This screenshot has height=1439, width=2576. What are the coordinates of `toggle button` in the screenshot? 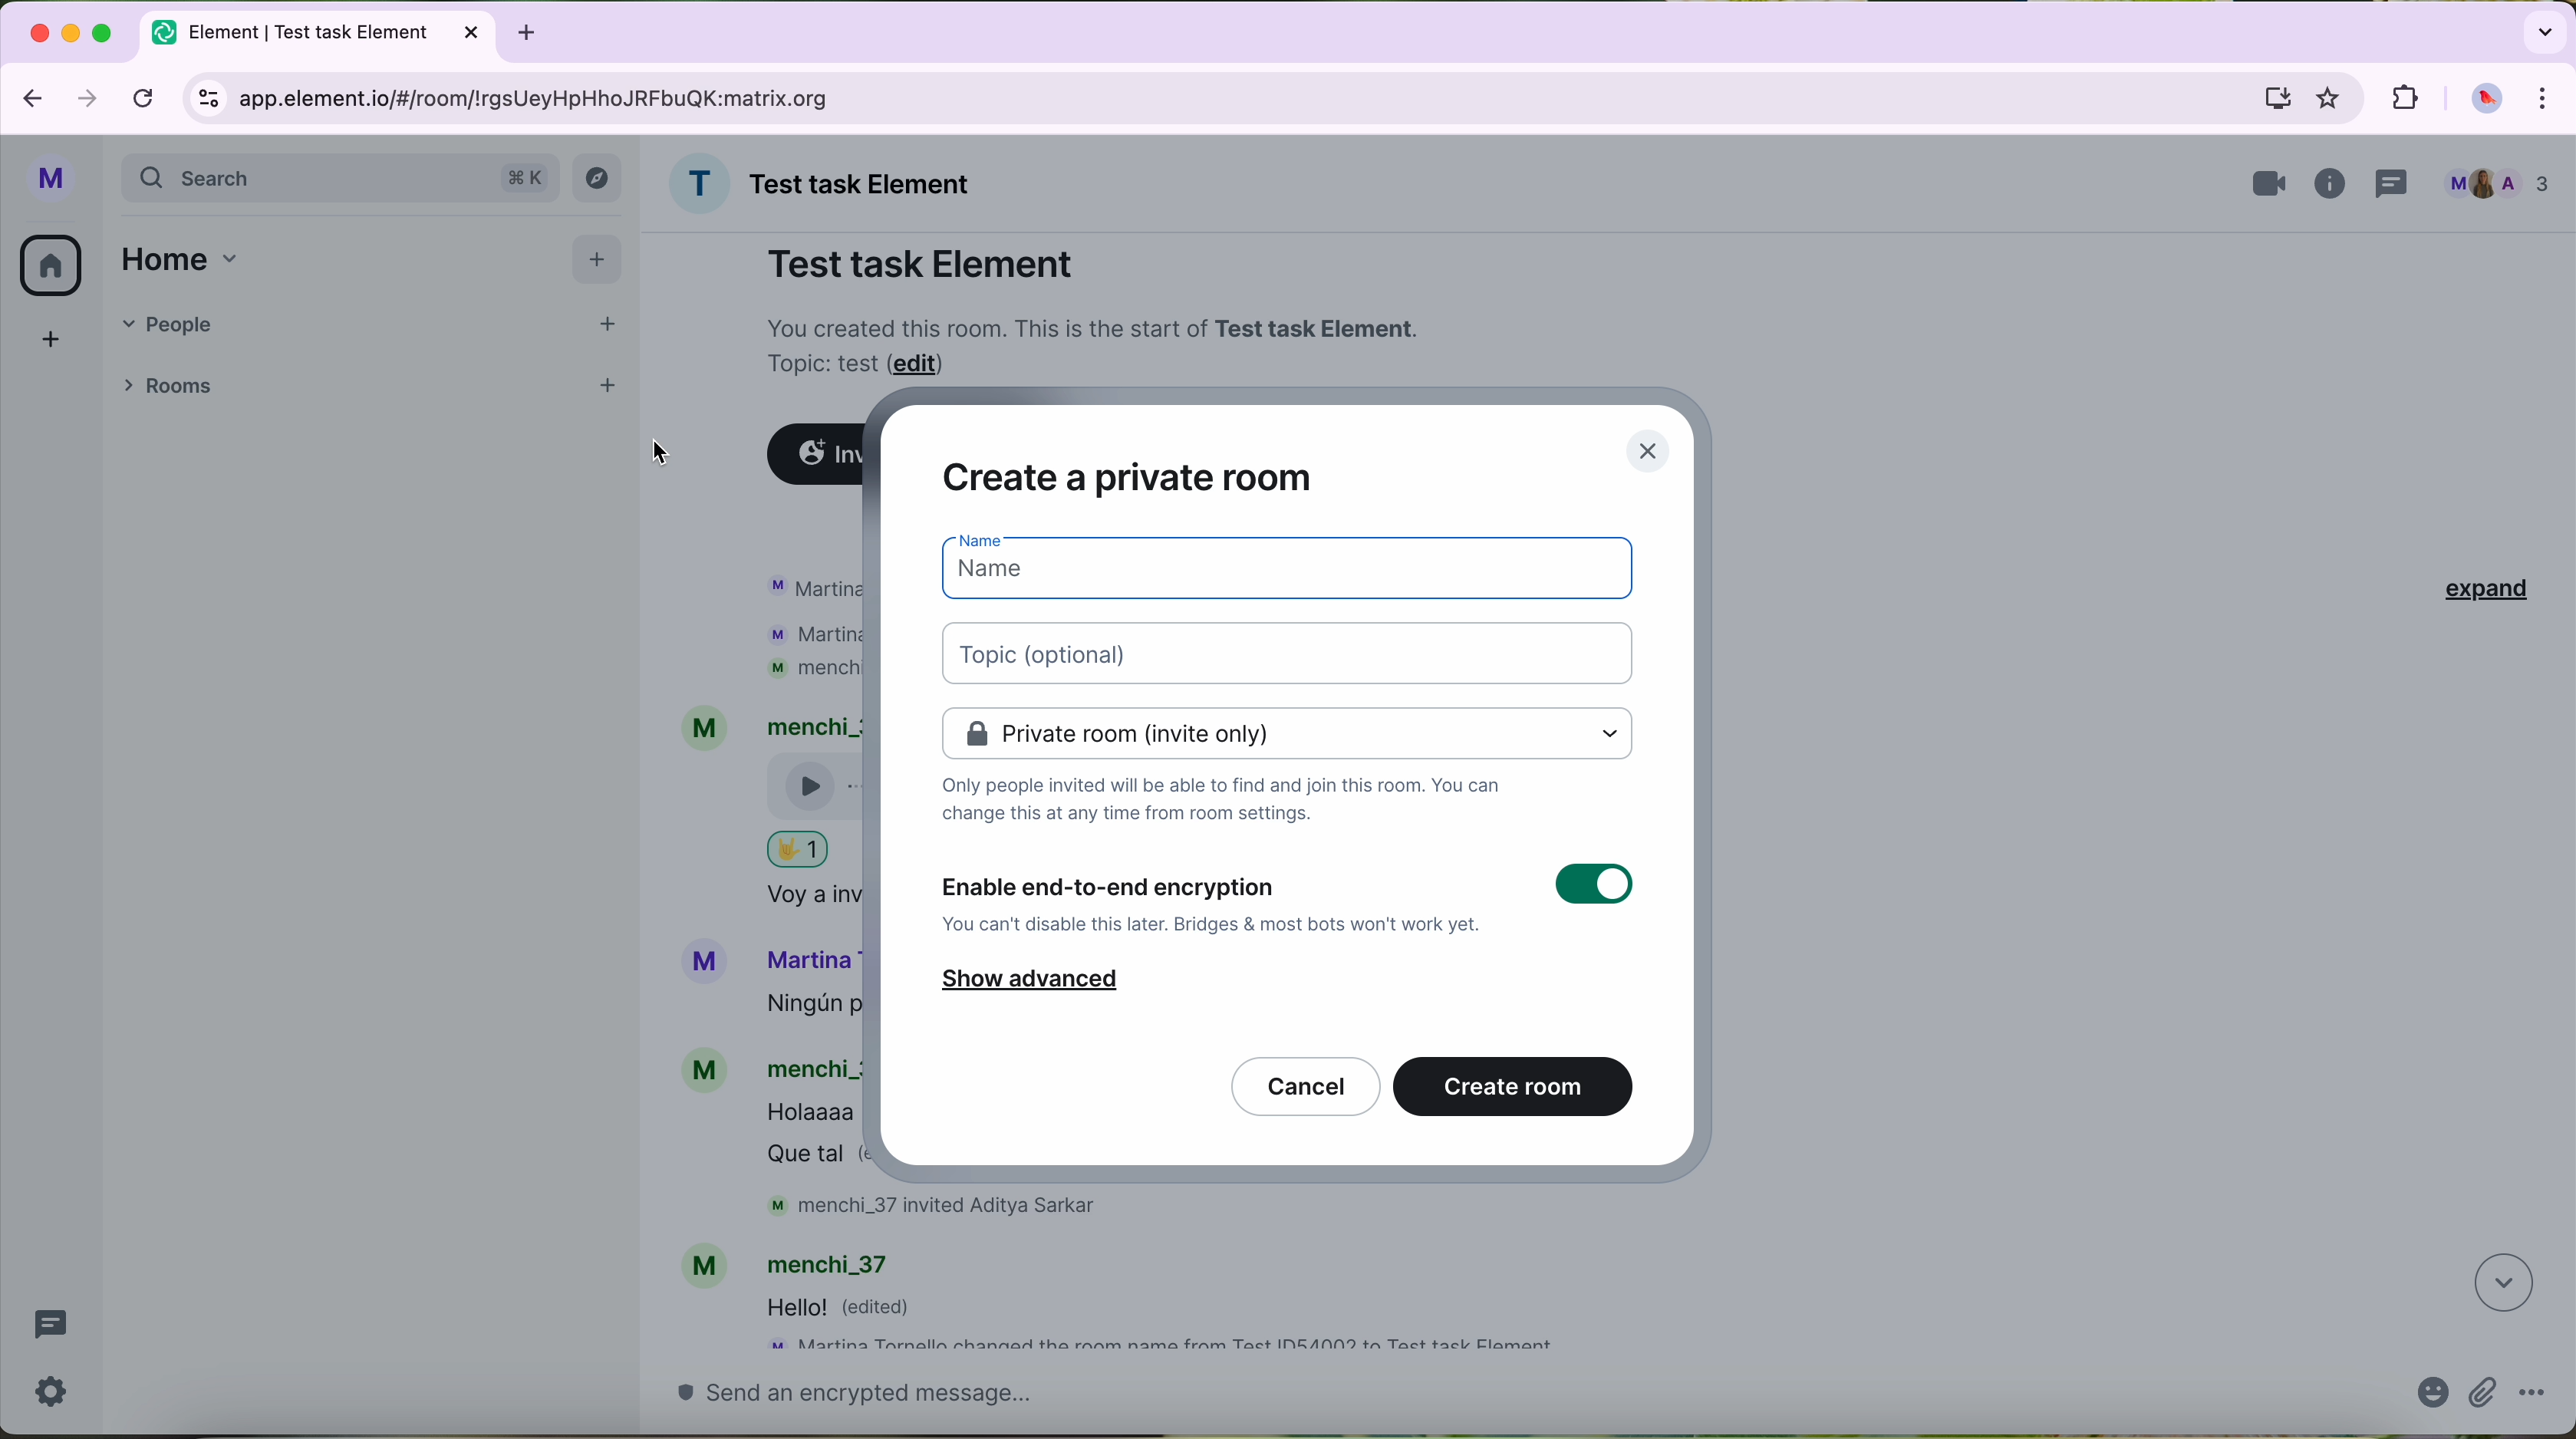 It's located at (1593, 886).